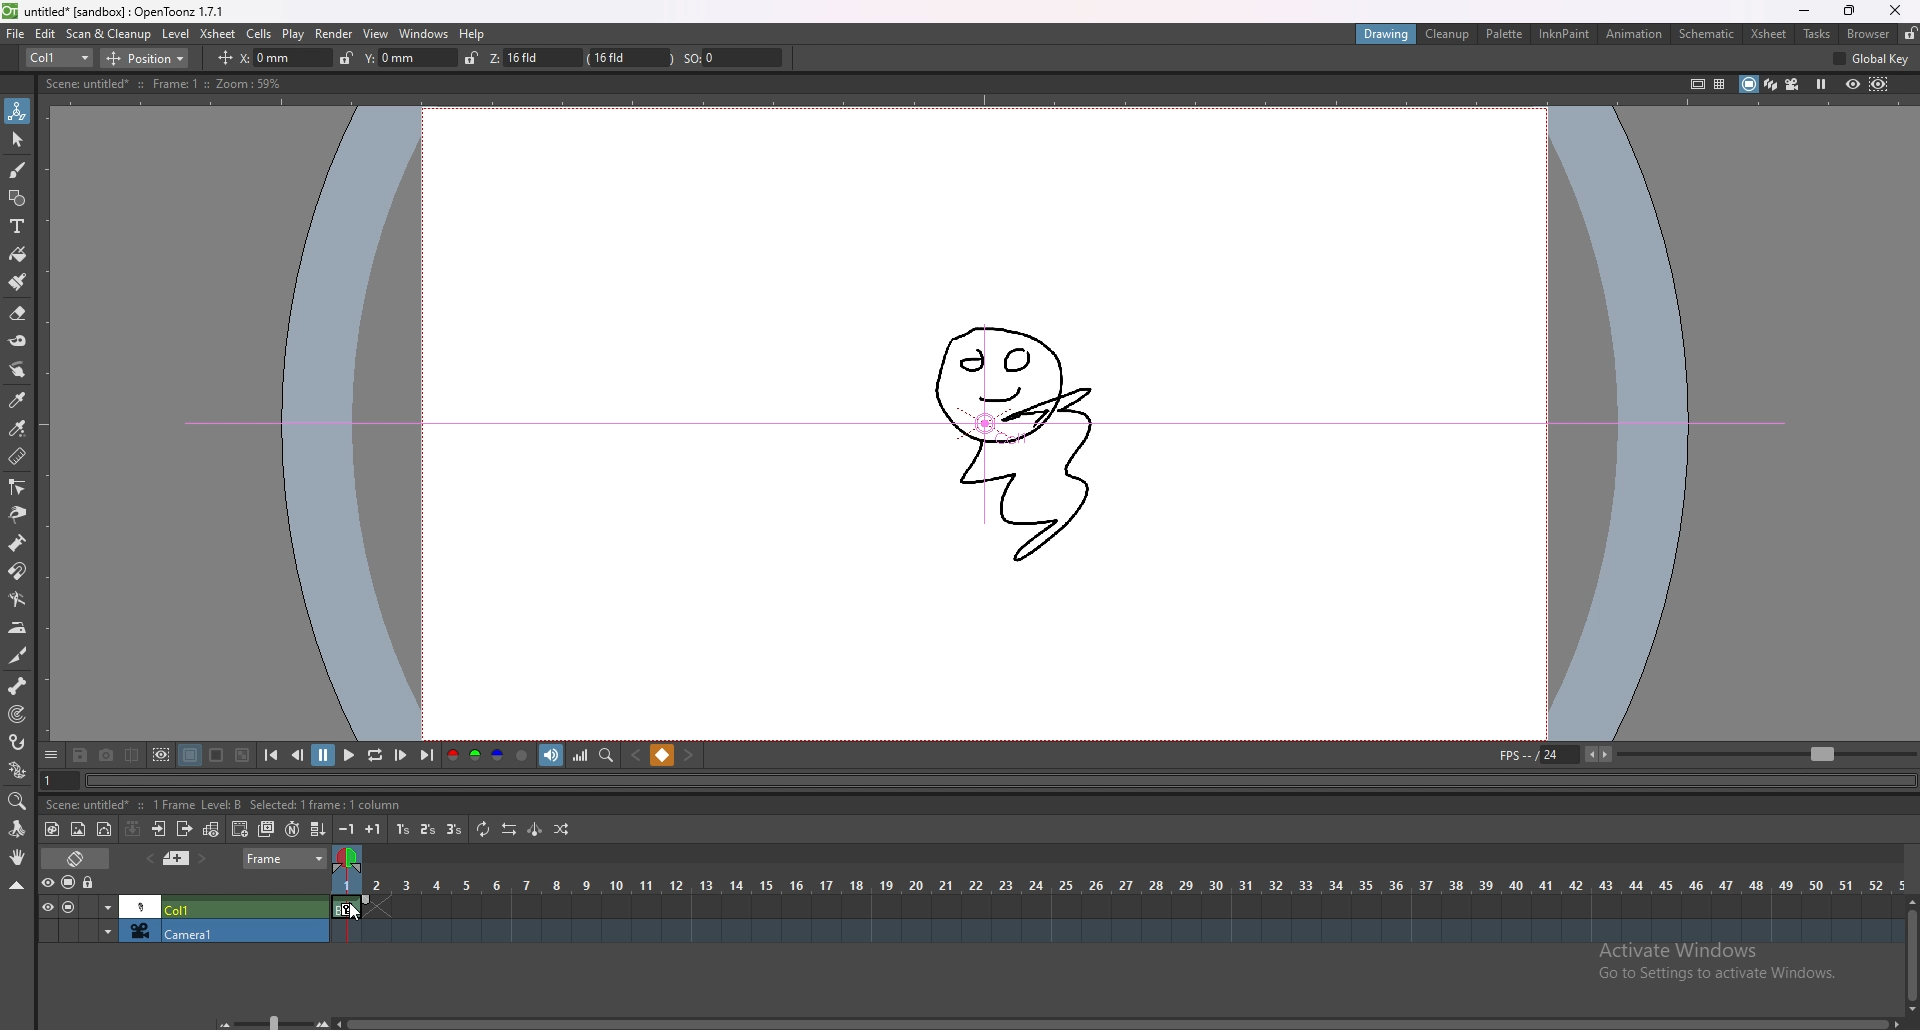 The height and width of the screenshot is (1030, 1920). I want to click on tasks, so click(1817, 33).